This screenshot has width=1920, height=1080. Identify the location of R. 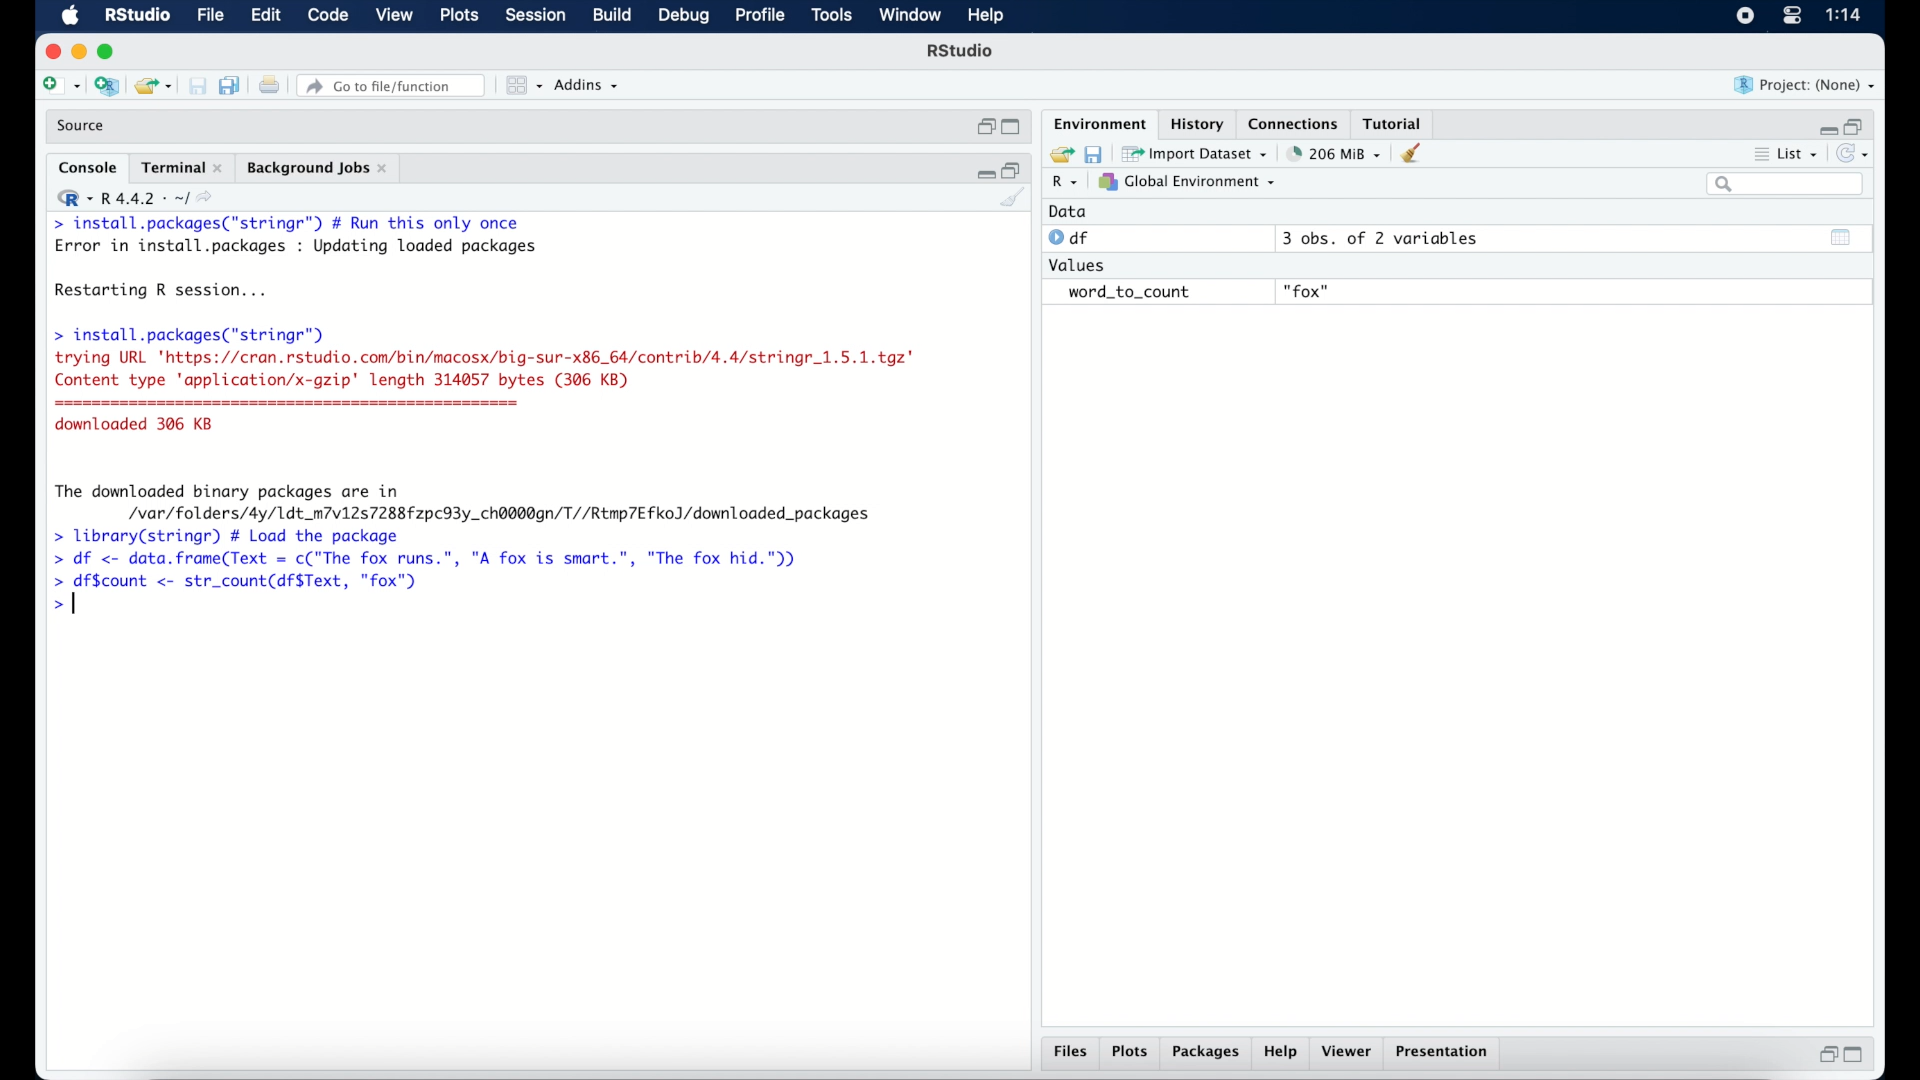
(1066, 183).